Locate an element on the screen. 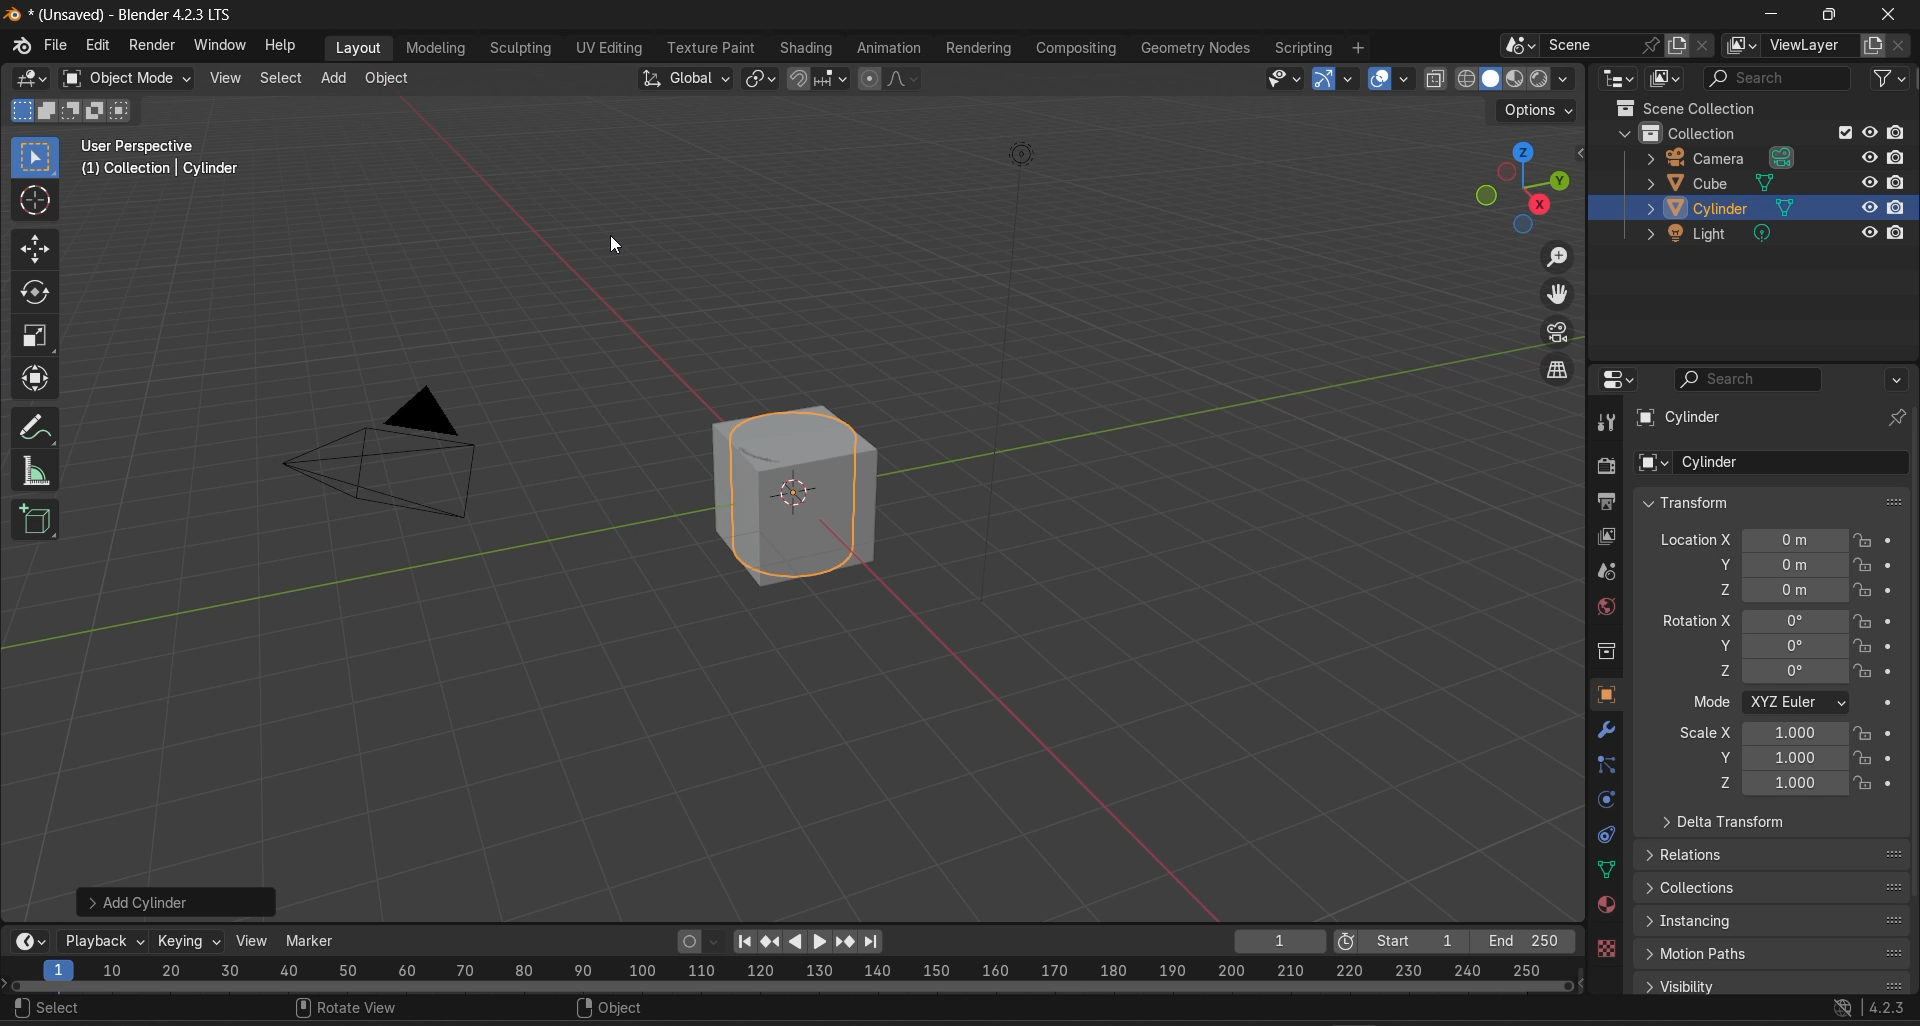 The width and height of the screenshot is (1920, 1026). animation is located at coordinates (890, 46).